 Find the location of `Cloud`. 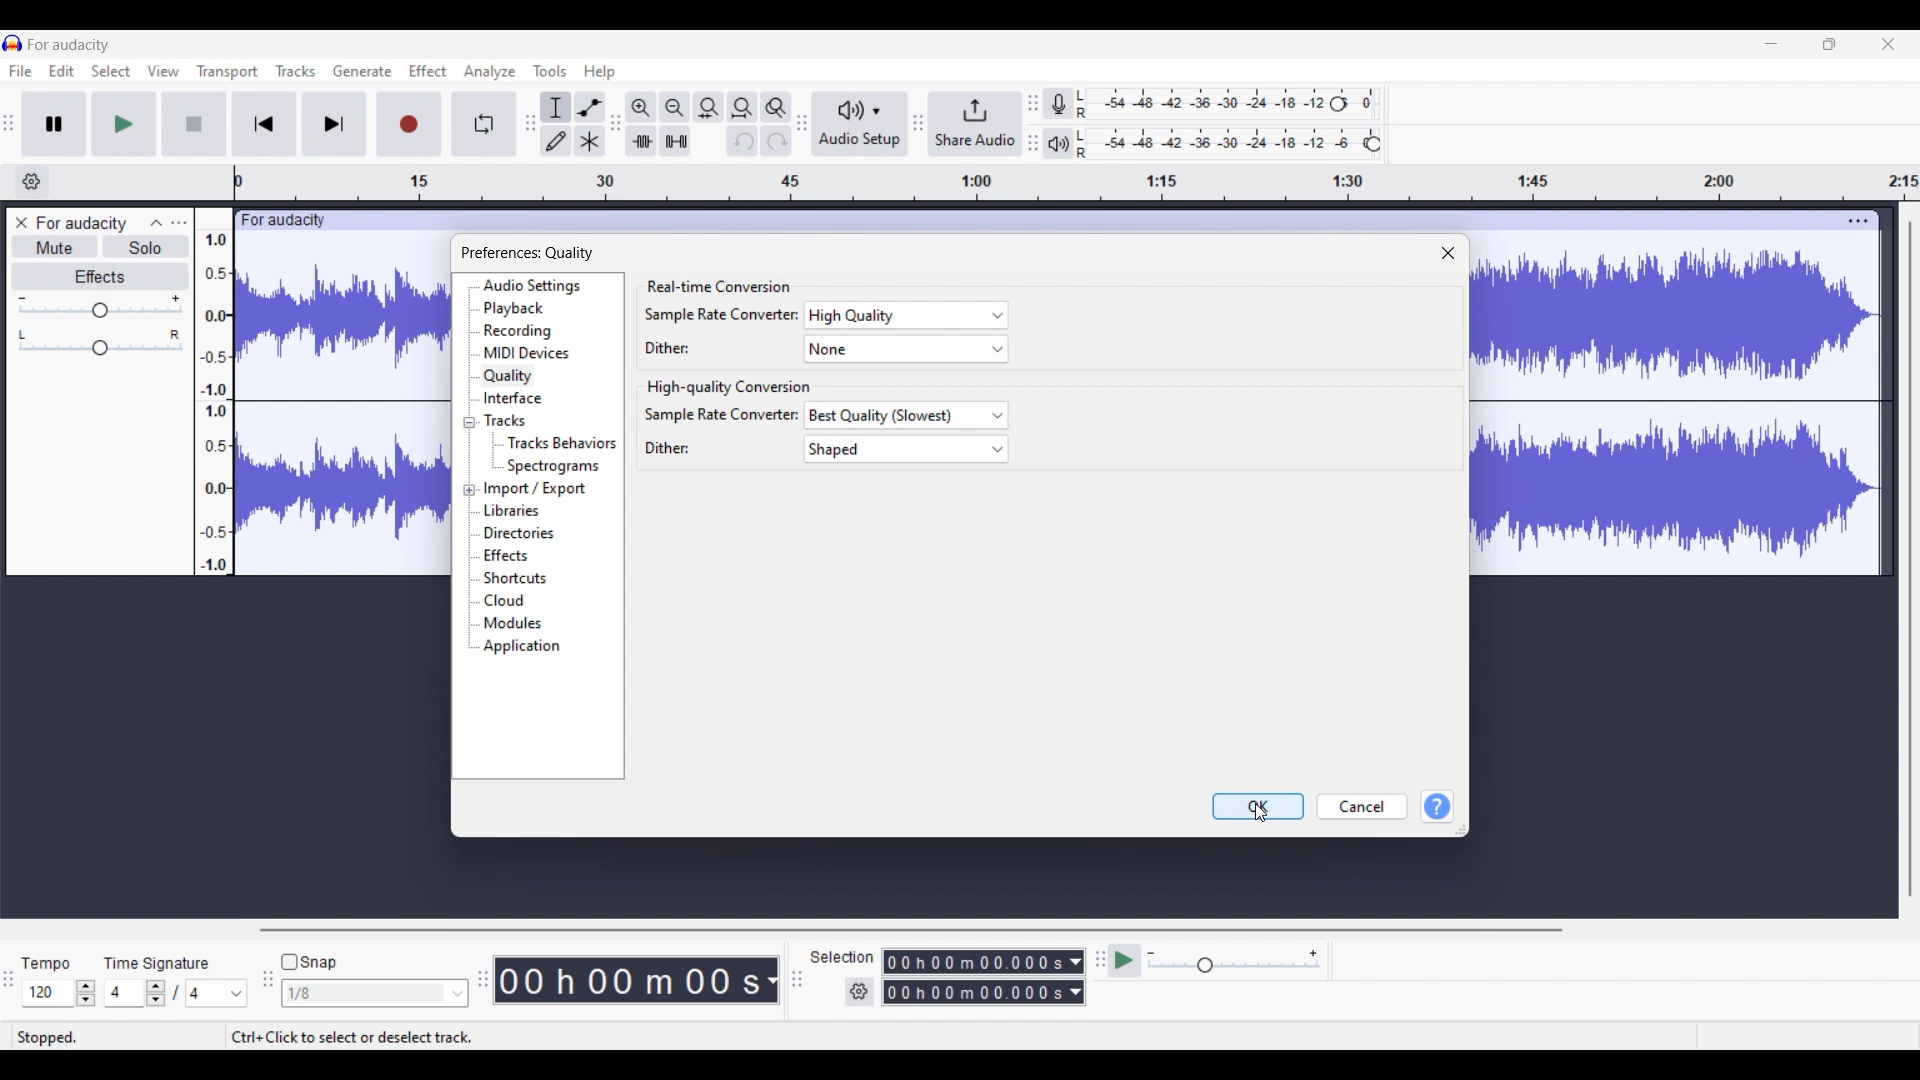

Cloud is located at coordinates (505, 600).